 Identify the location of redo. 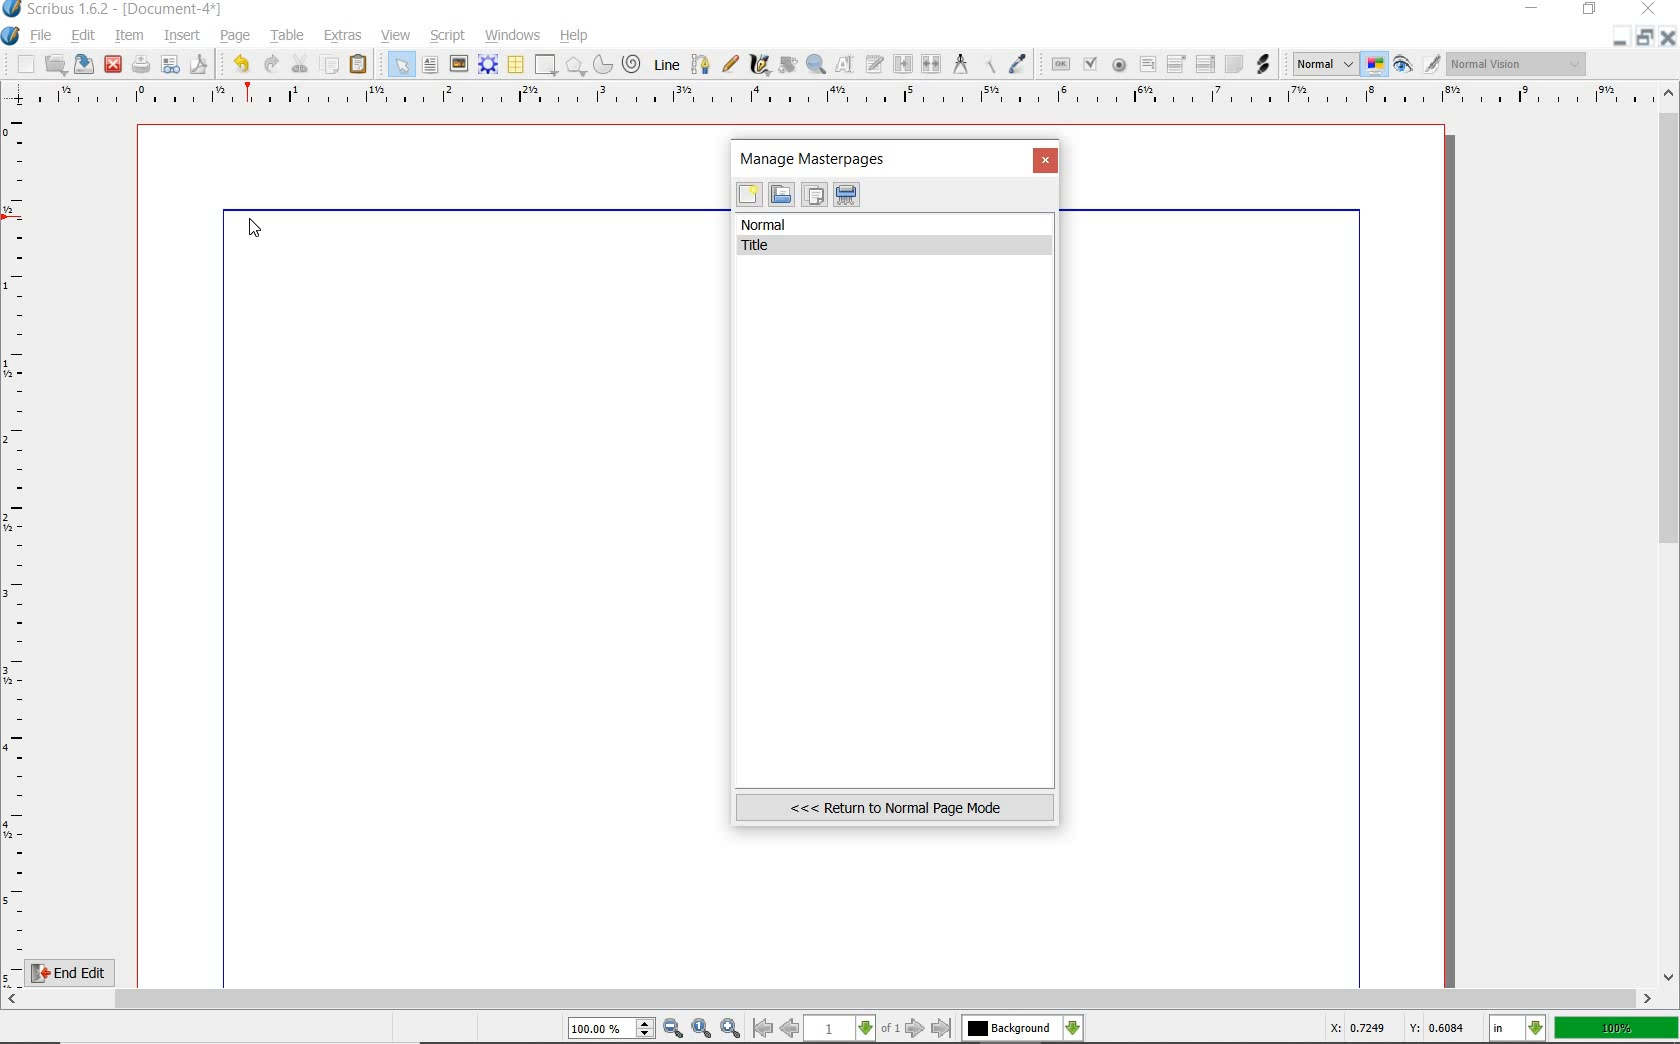
(270, 63).